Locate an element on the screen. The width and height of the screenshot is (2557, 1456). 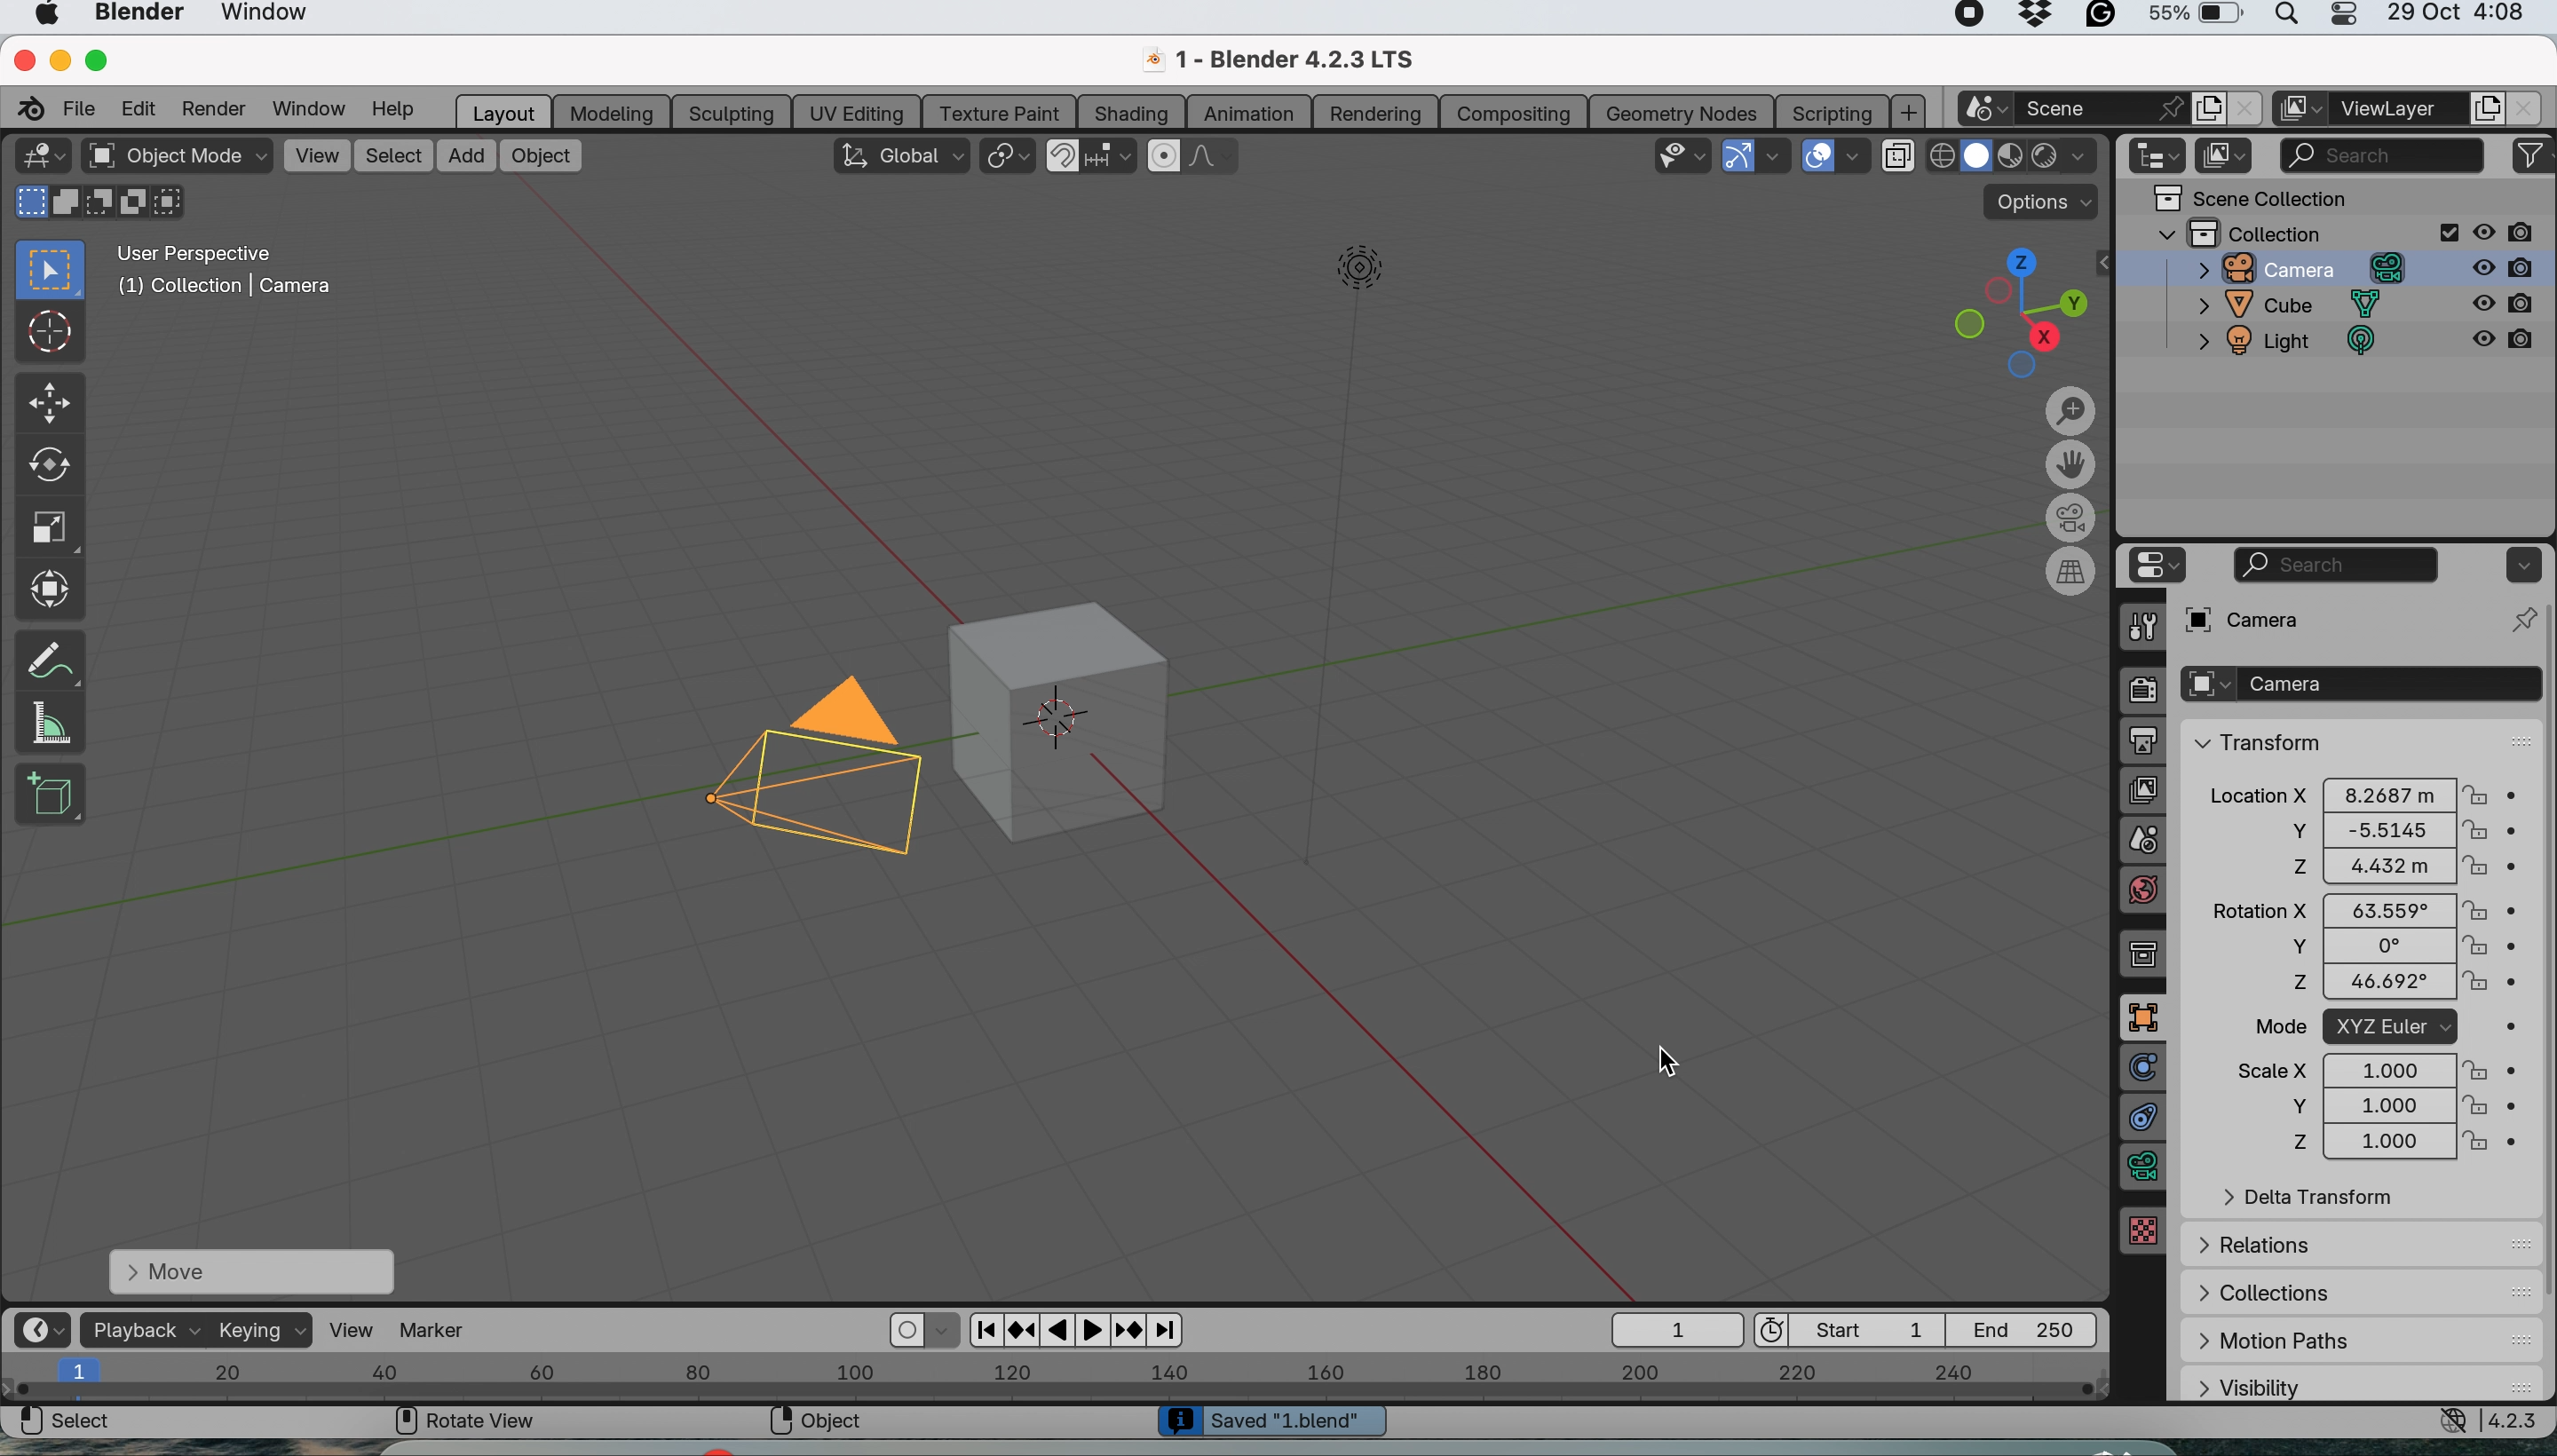
sculpting is located at coordinates (731, 112).